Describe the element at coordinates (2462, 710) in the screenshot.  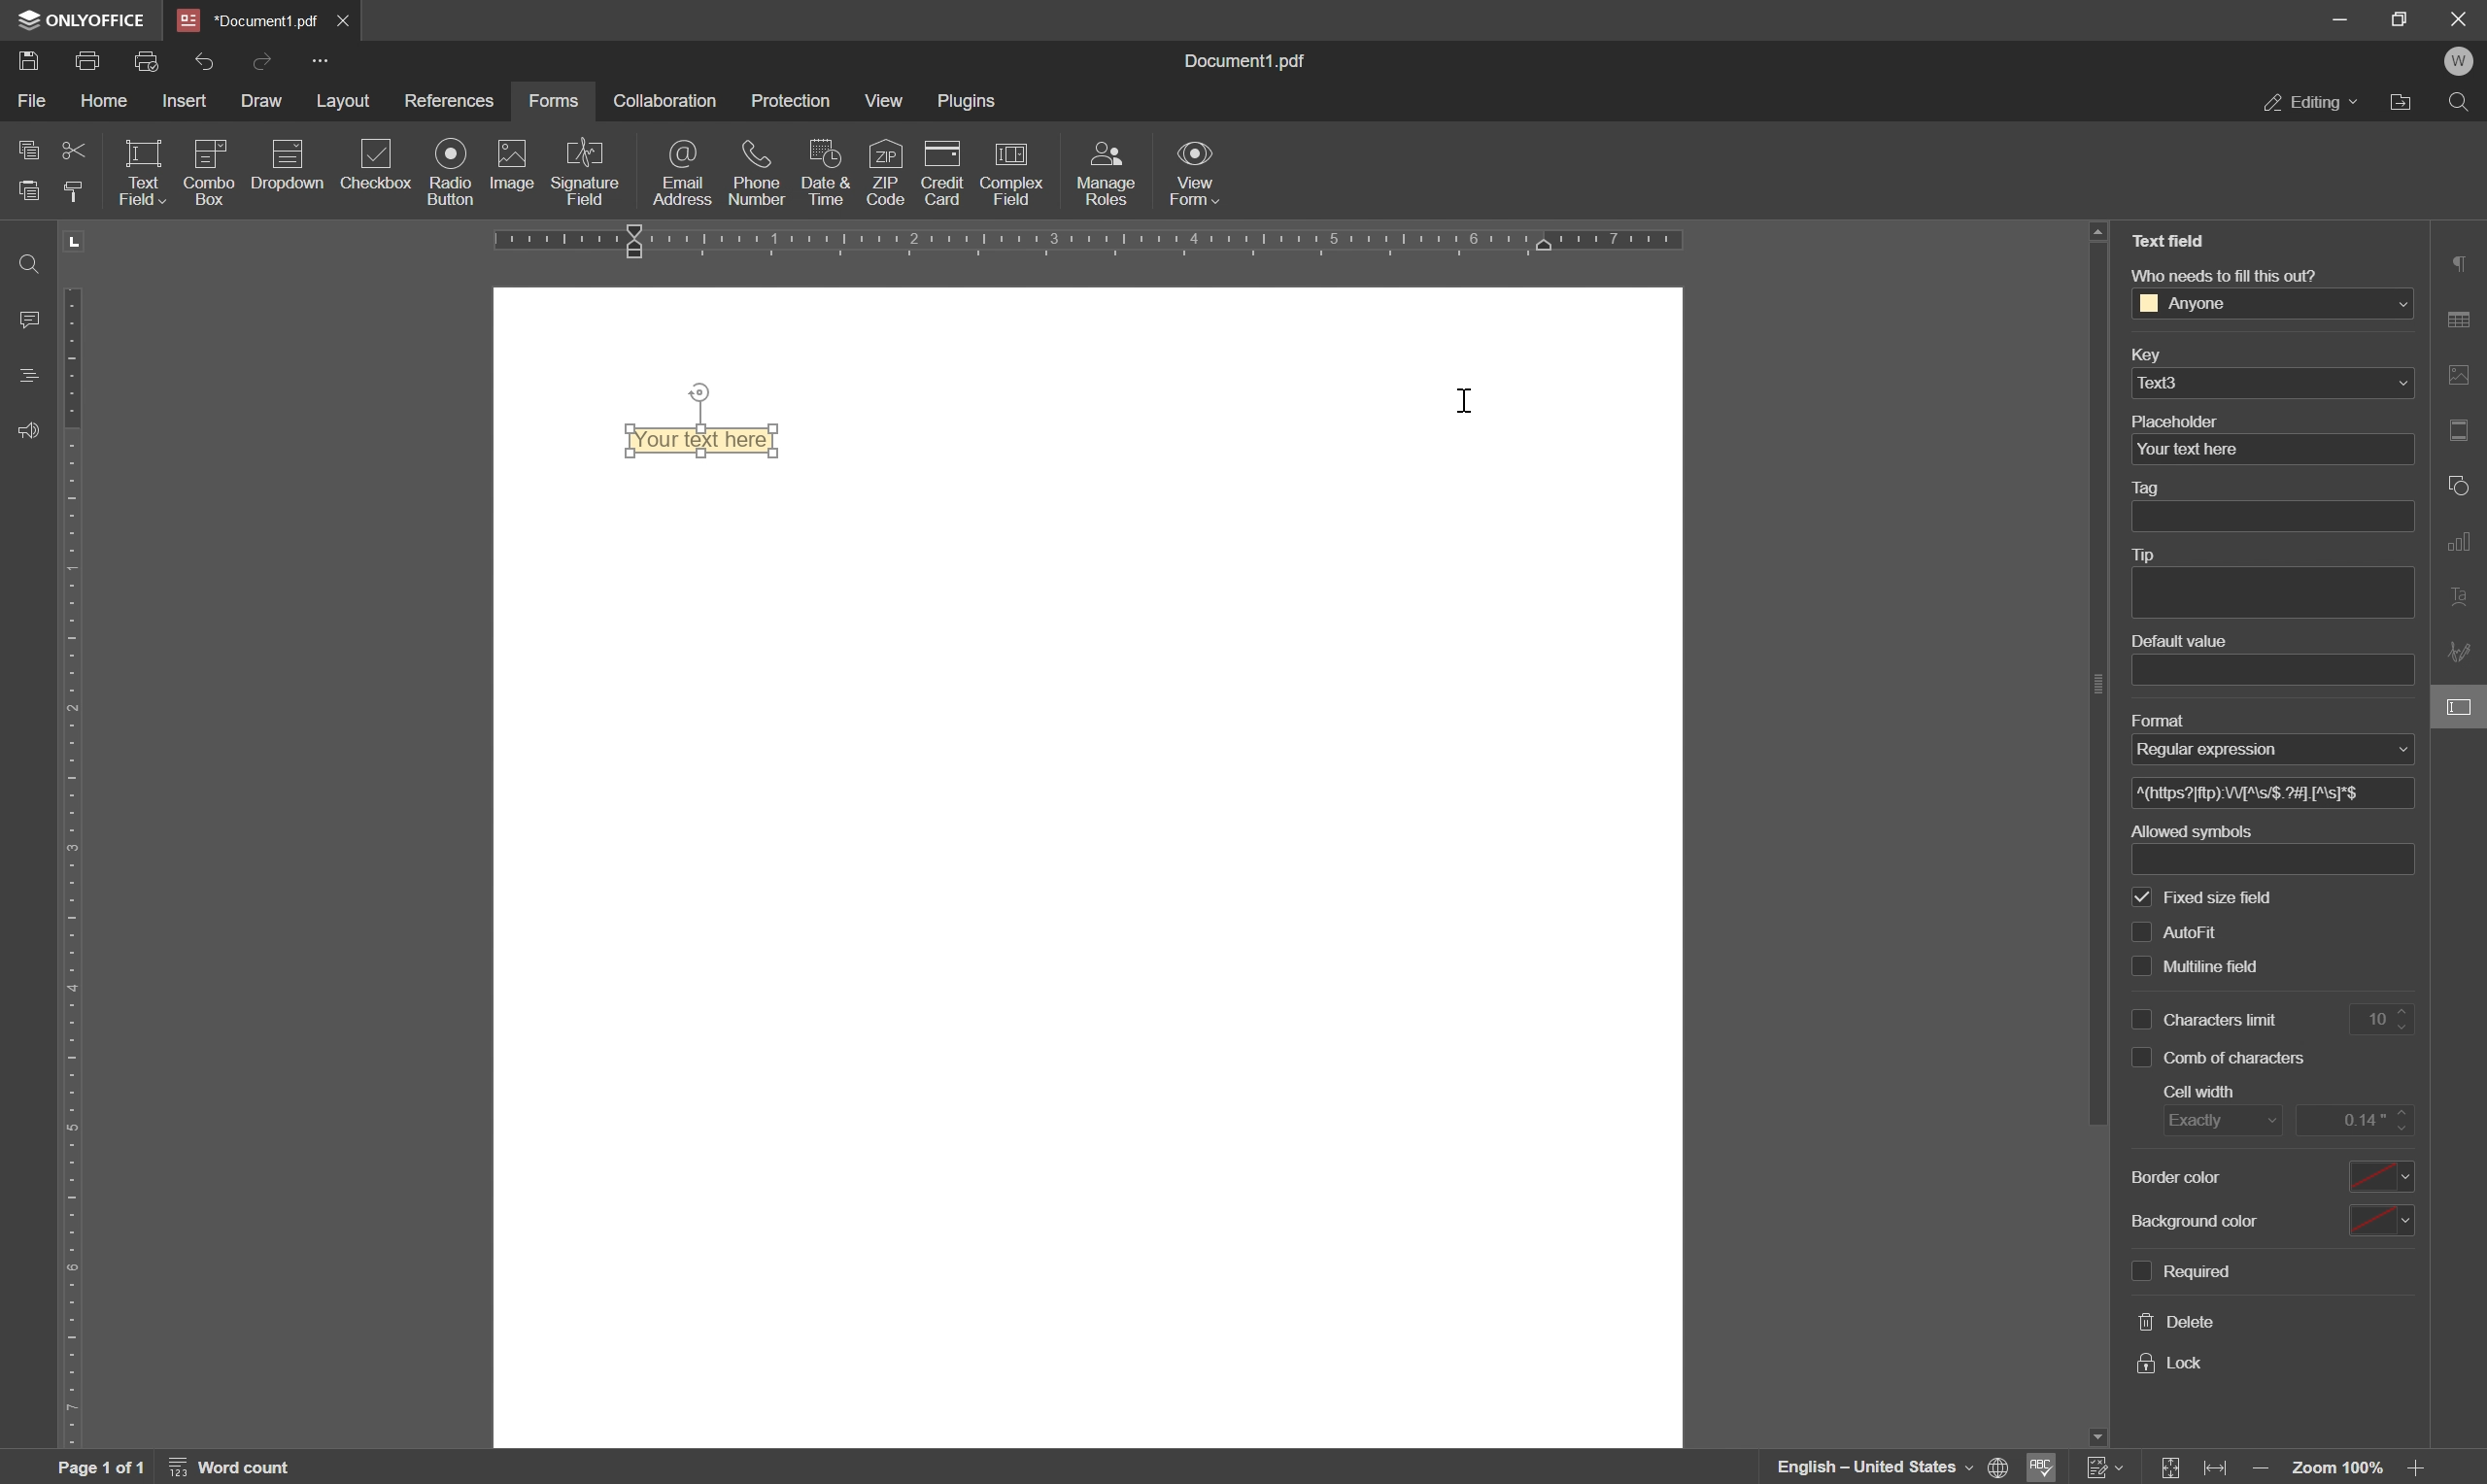
I see `form settings` at that location.